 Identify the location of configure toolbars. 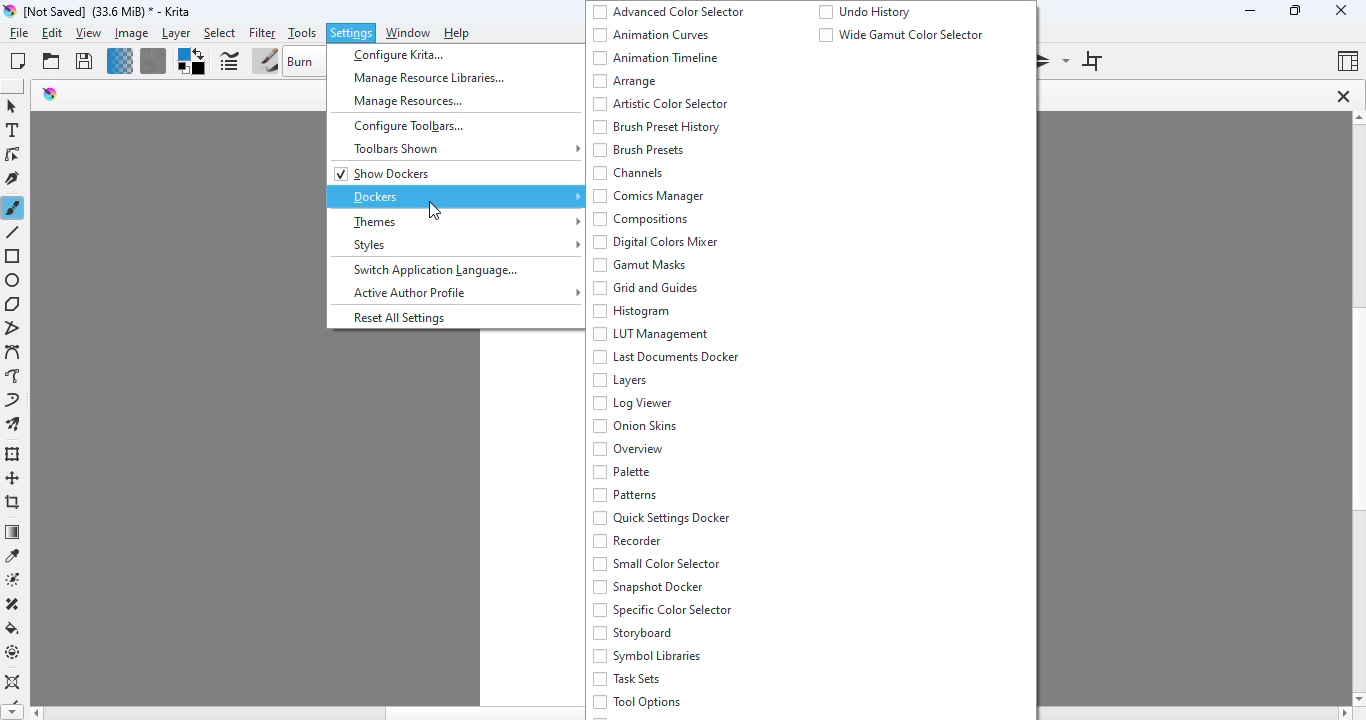
(407, 125).